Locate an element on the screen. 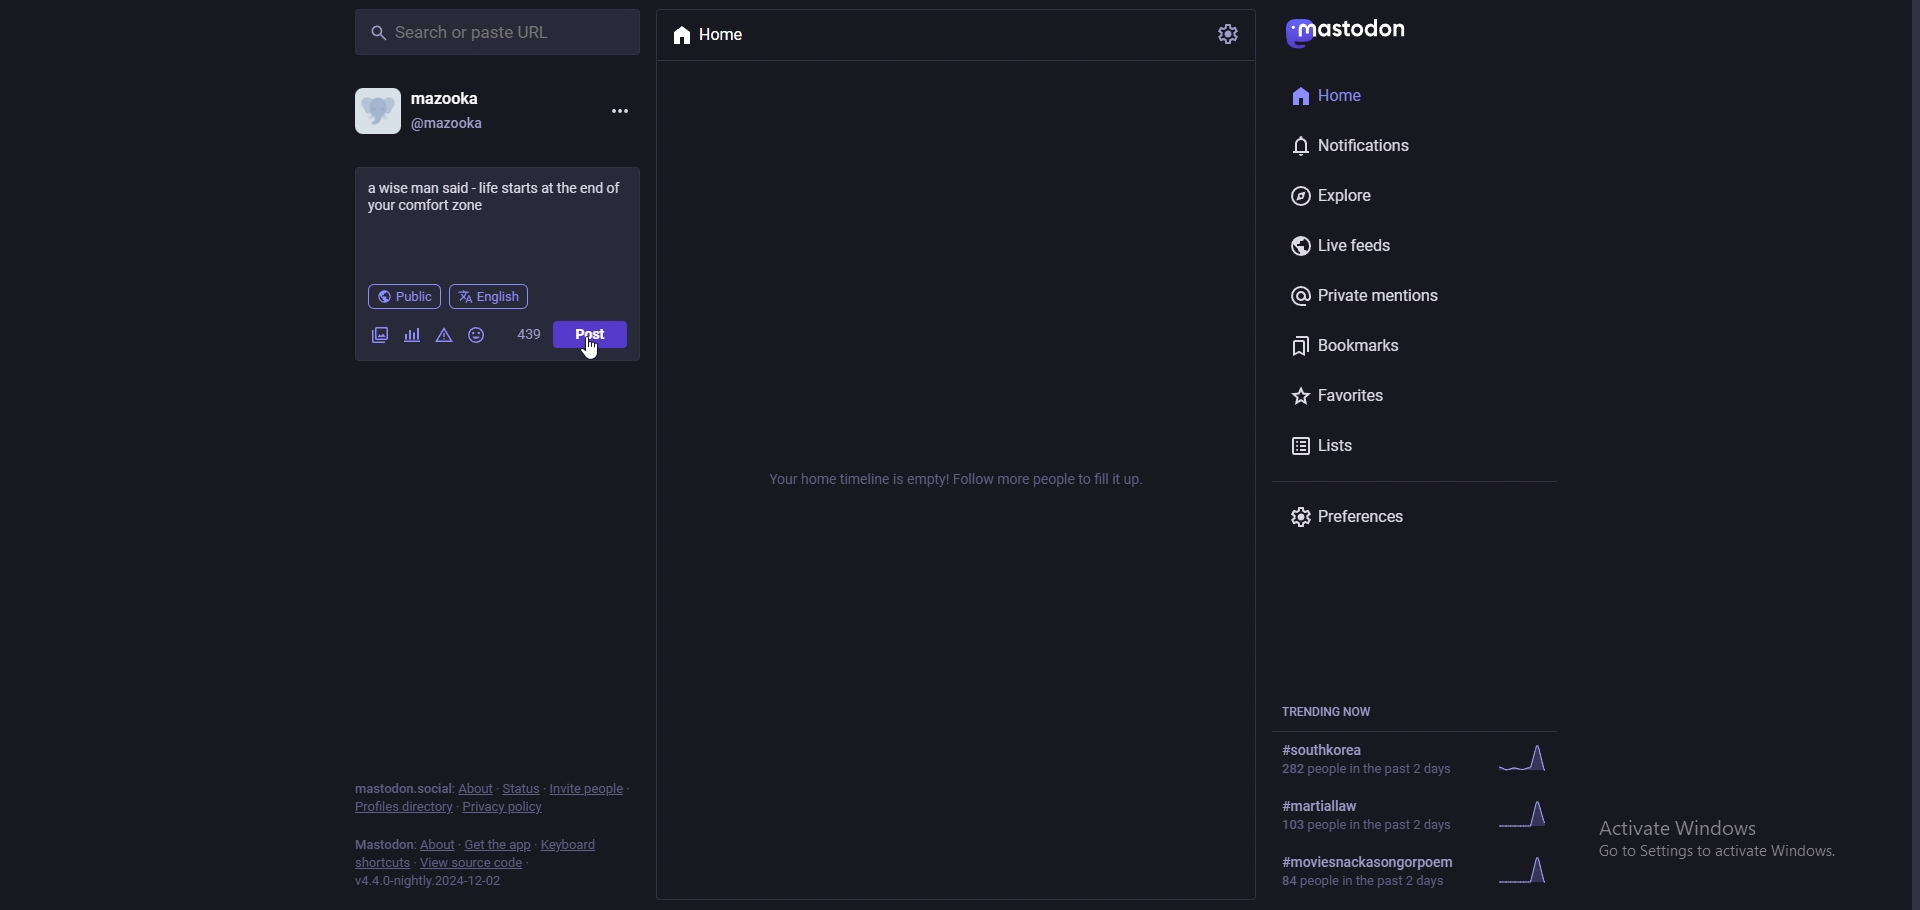  keyboard is located at coordinates (572, 845).